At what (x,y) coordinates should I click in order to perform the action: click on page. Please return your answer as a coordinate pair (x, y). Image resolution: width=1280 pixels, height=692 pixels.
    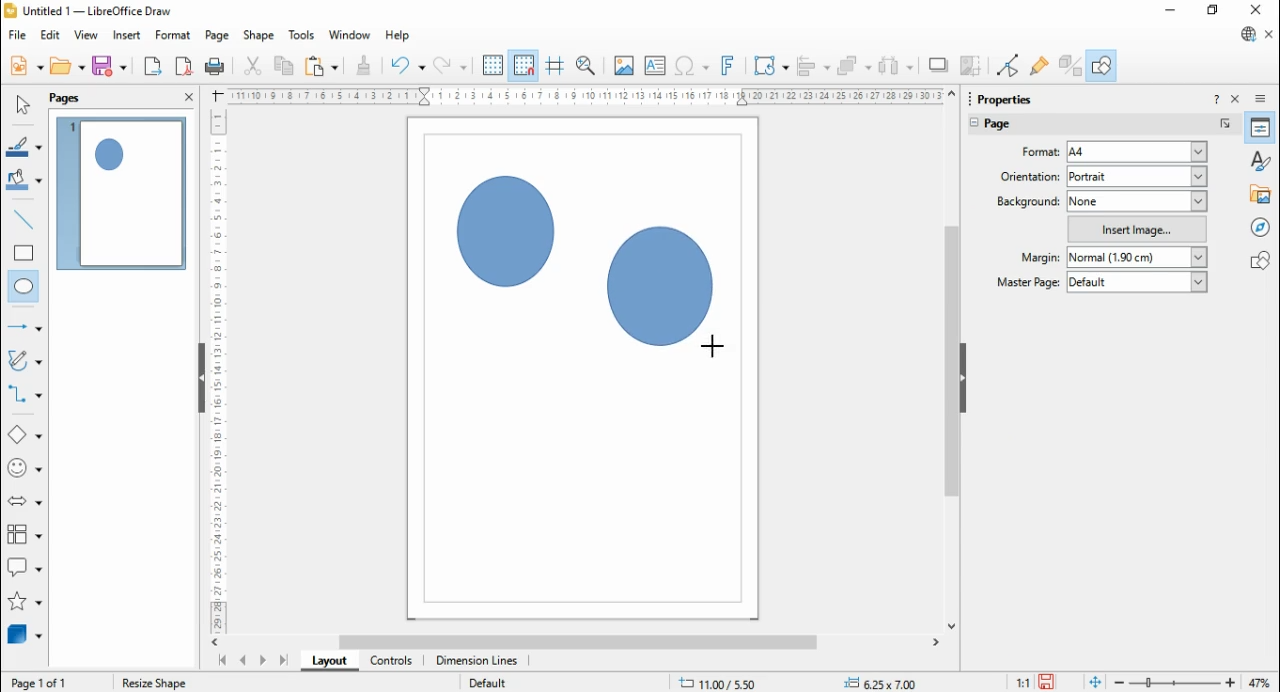
    Looking at the image, I should click on (1011, 126).